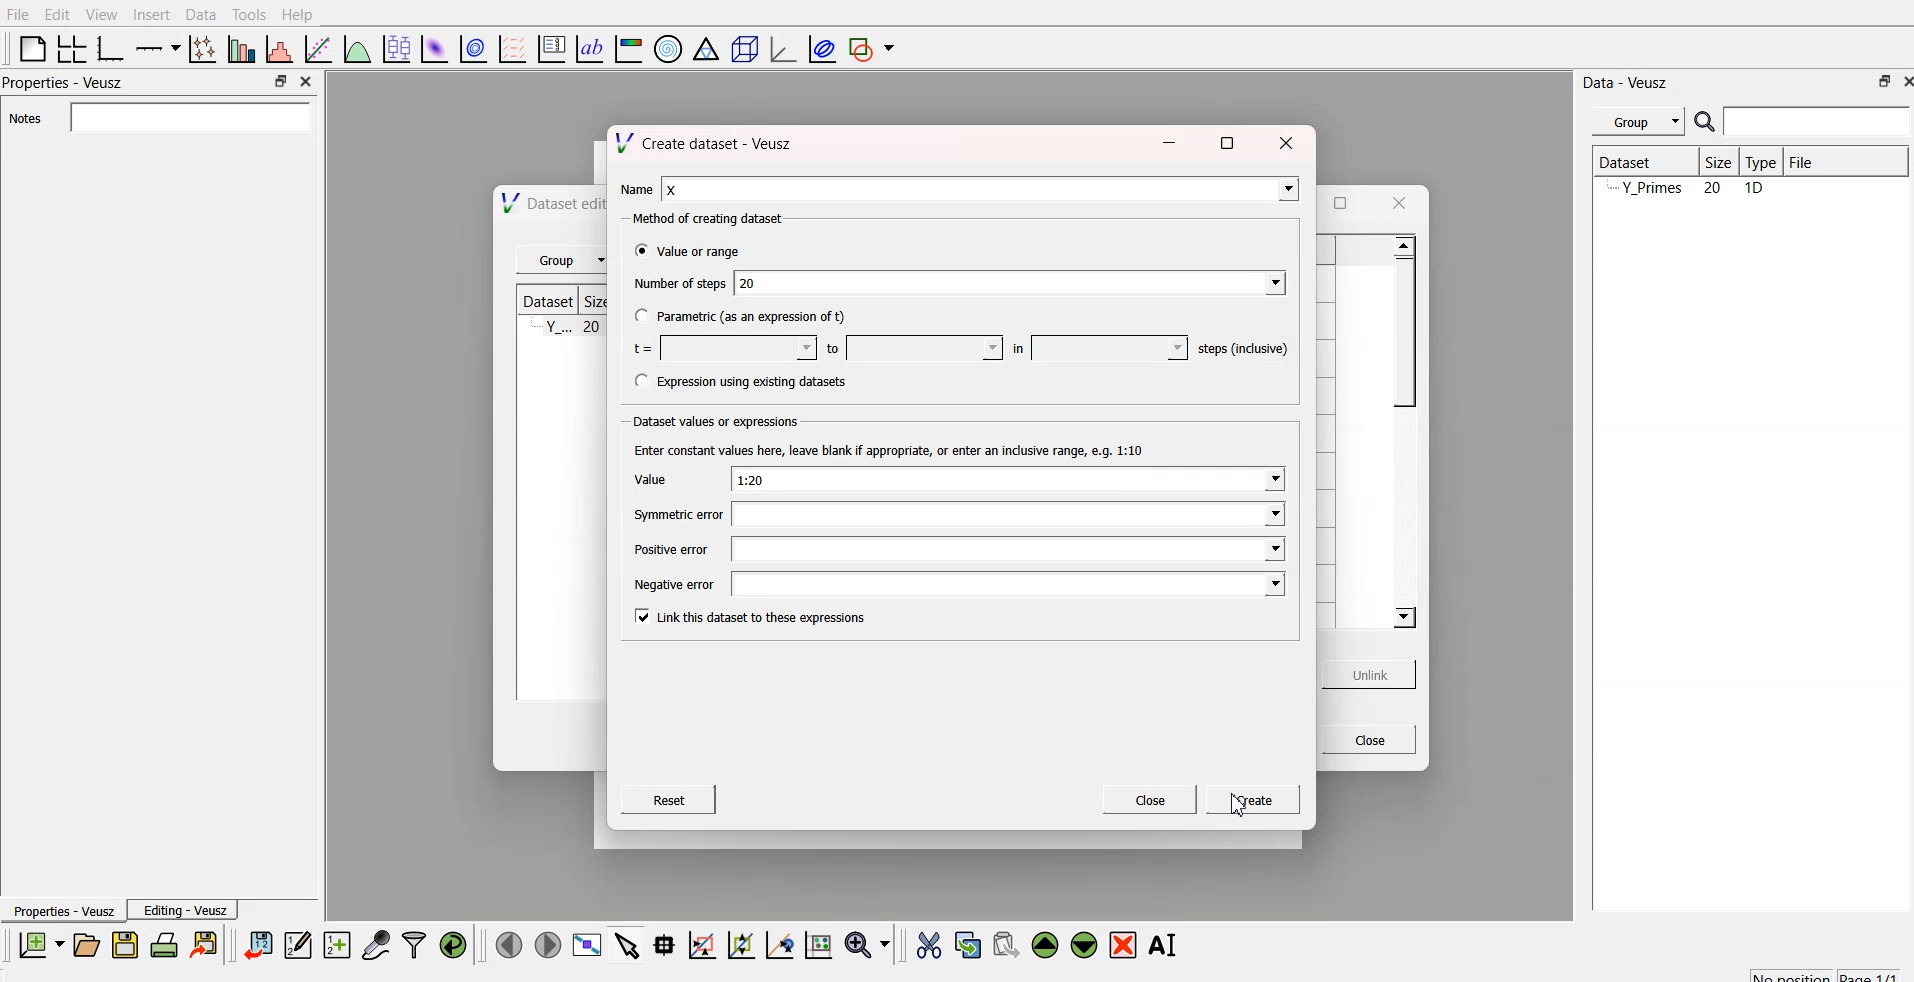 The height and width of the screenshot is (982, 1914). What do you see at coordinates (259, 942) in the screenshot?
I see `import data` at bounding box center [259, 942].